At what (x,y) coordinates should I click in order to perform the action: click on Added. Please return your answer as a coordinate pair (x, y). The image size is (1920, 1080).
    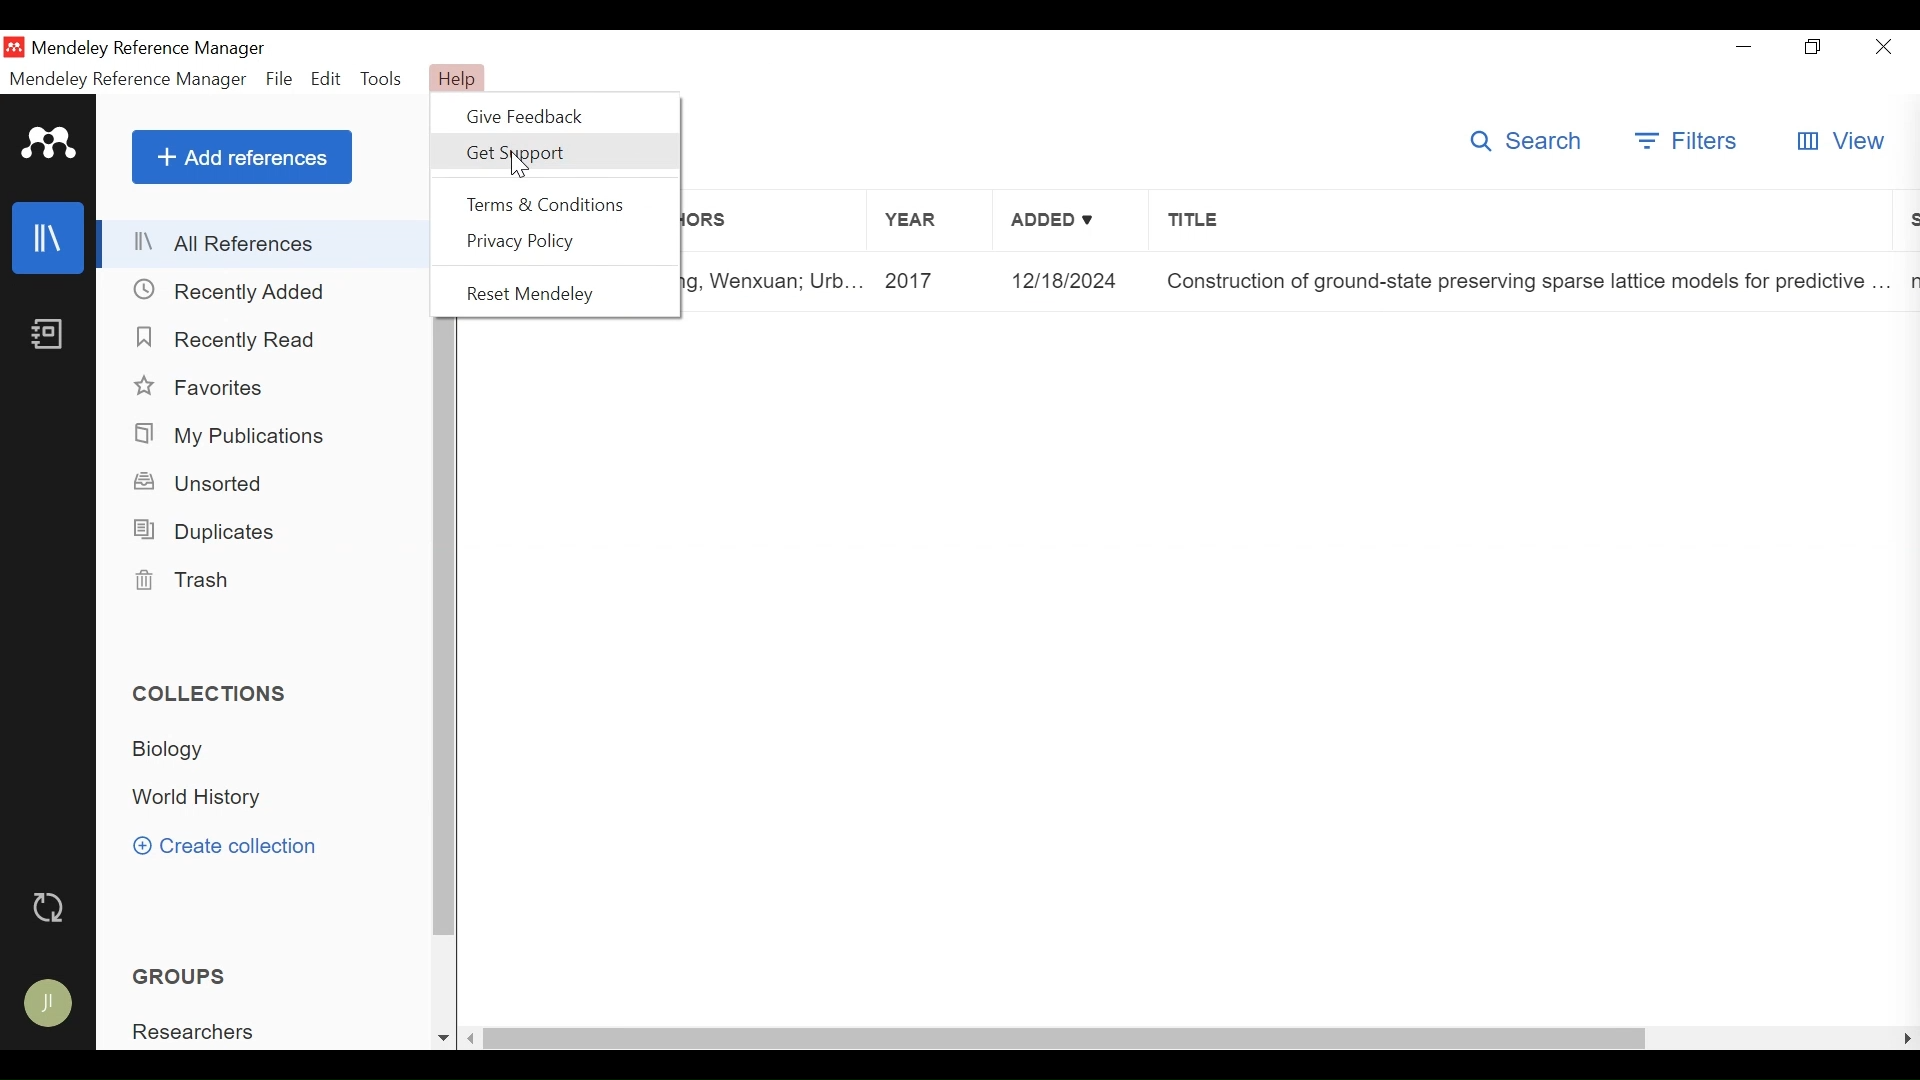
    Looking at the image, I should click on (1071, 224).